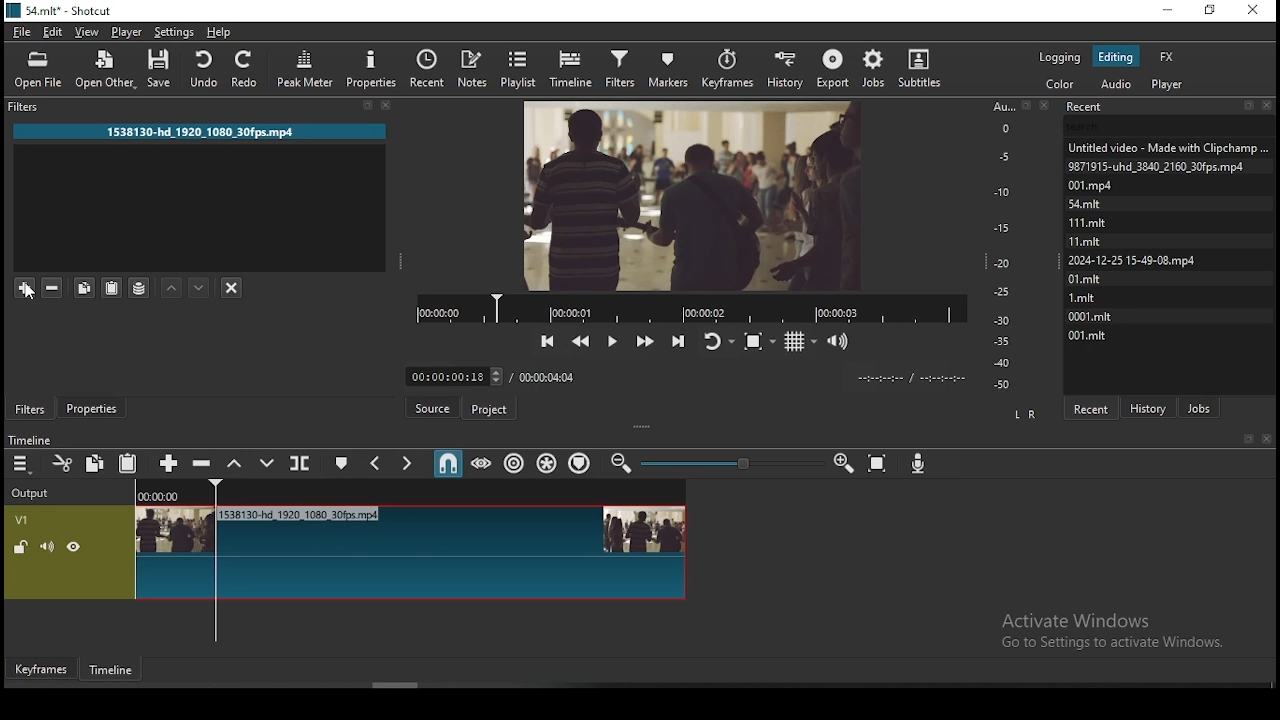 Image resolution: width=1280 pixels, height=720 pixels. I want to click on history, so click(1155, 408).